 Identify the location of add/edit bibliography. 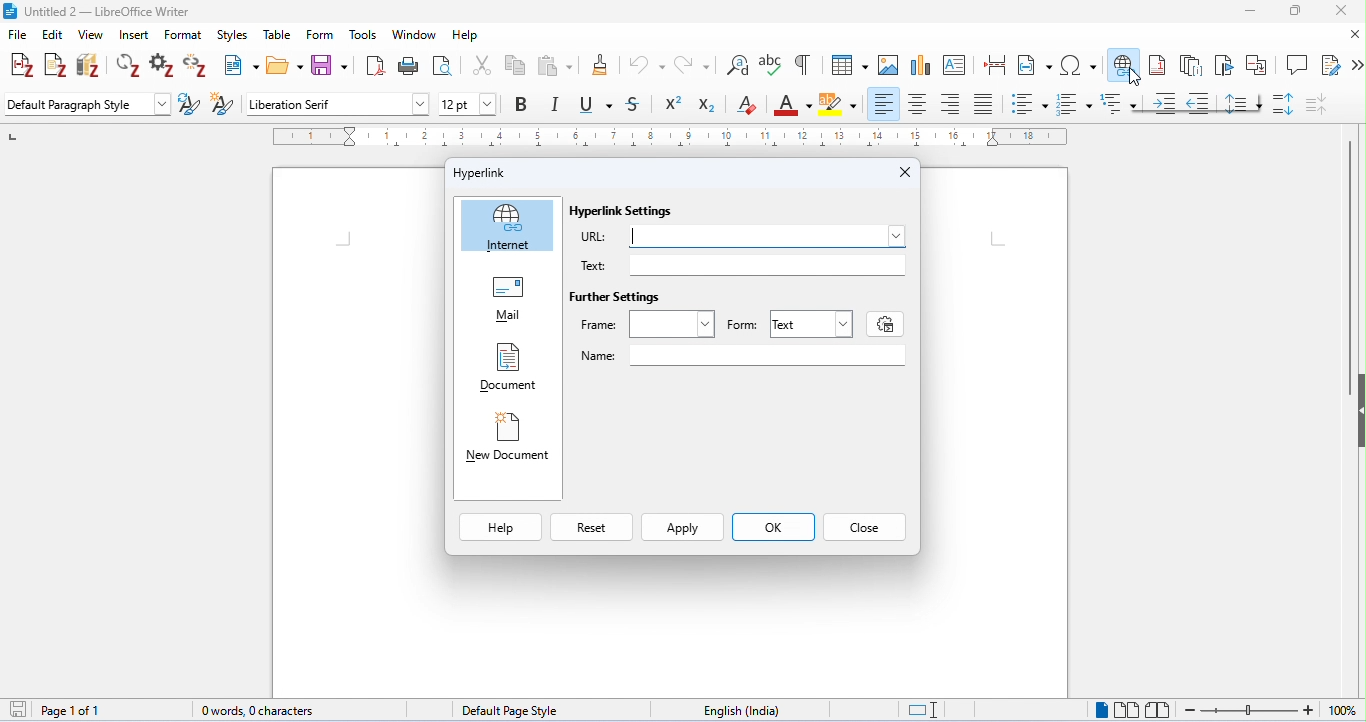
(88, 65).